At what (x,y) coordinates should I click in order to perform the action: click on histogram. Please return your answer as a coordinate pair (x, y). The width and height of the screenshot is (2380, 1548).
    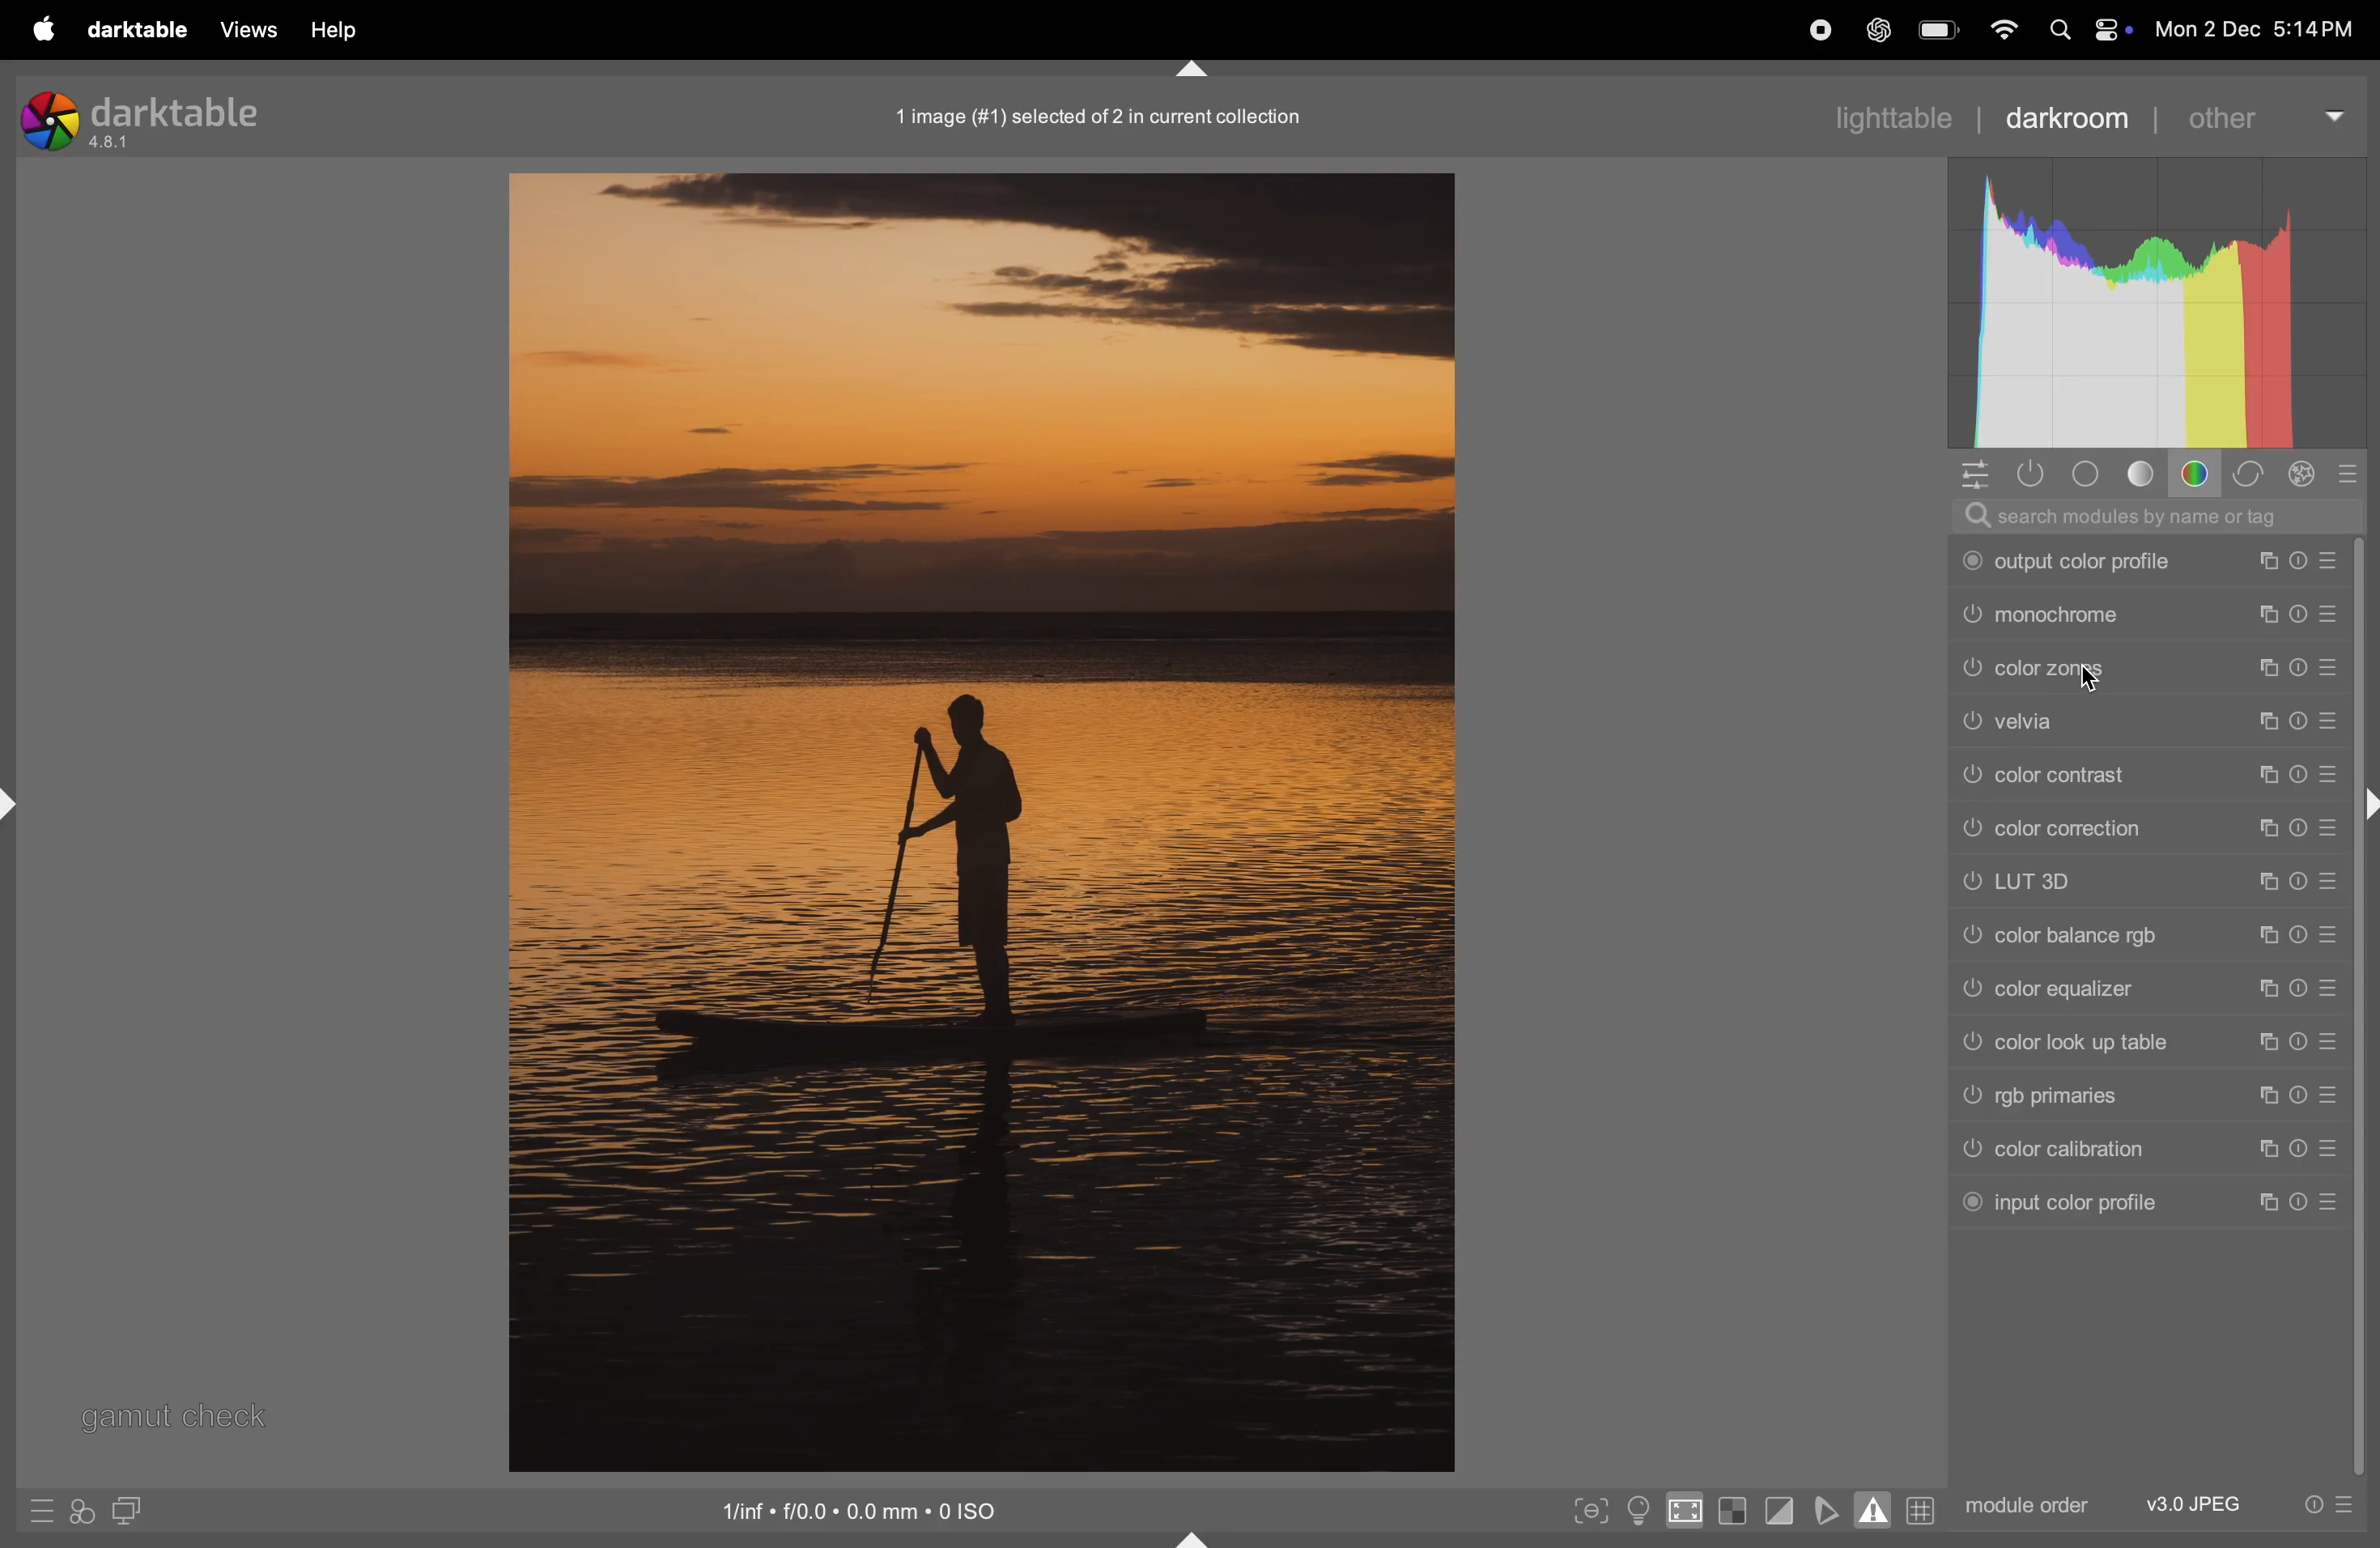
    Looking at the image, I should click on (2154, 302).